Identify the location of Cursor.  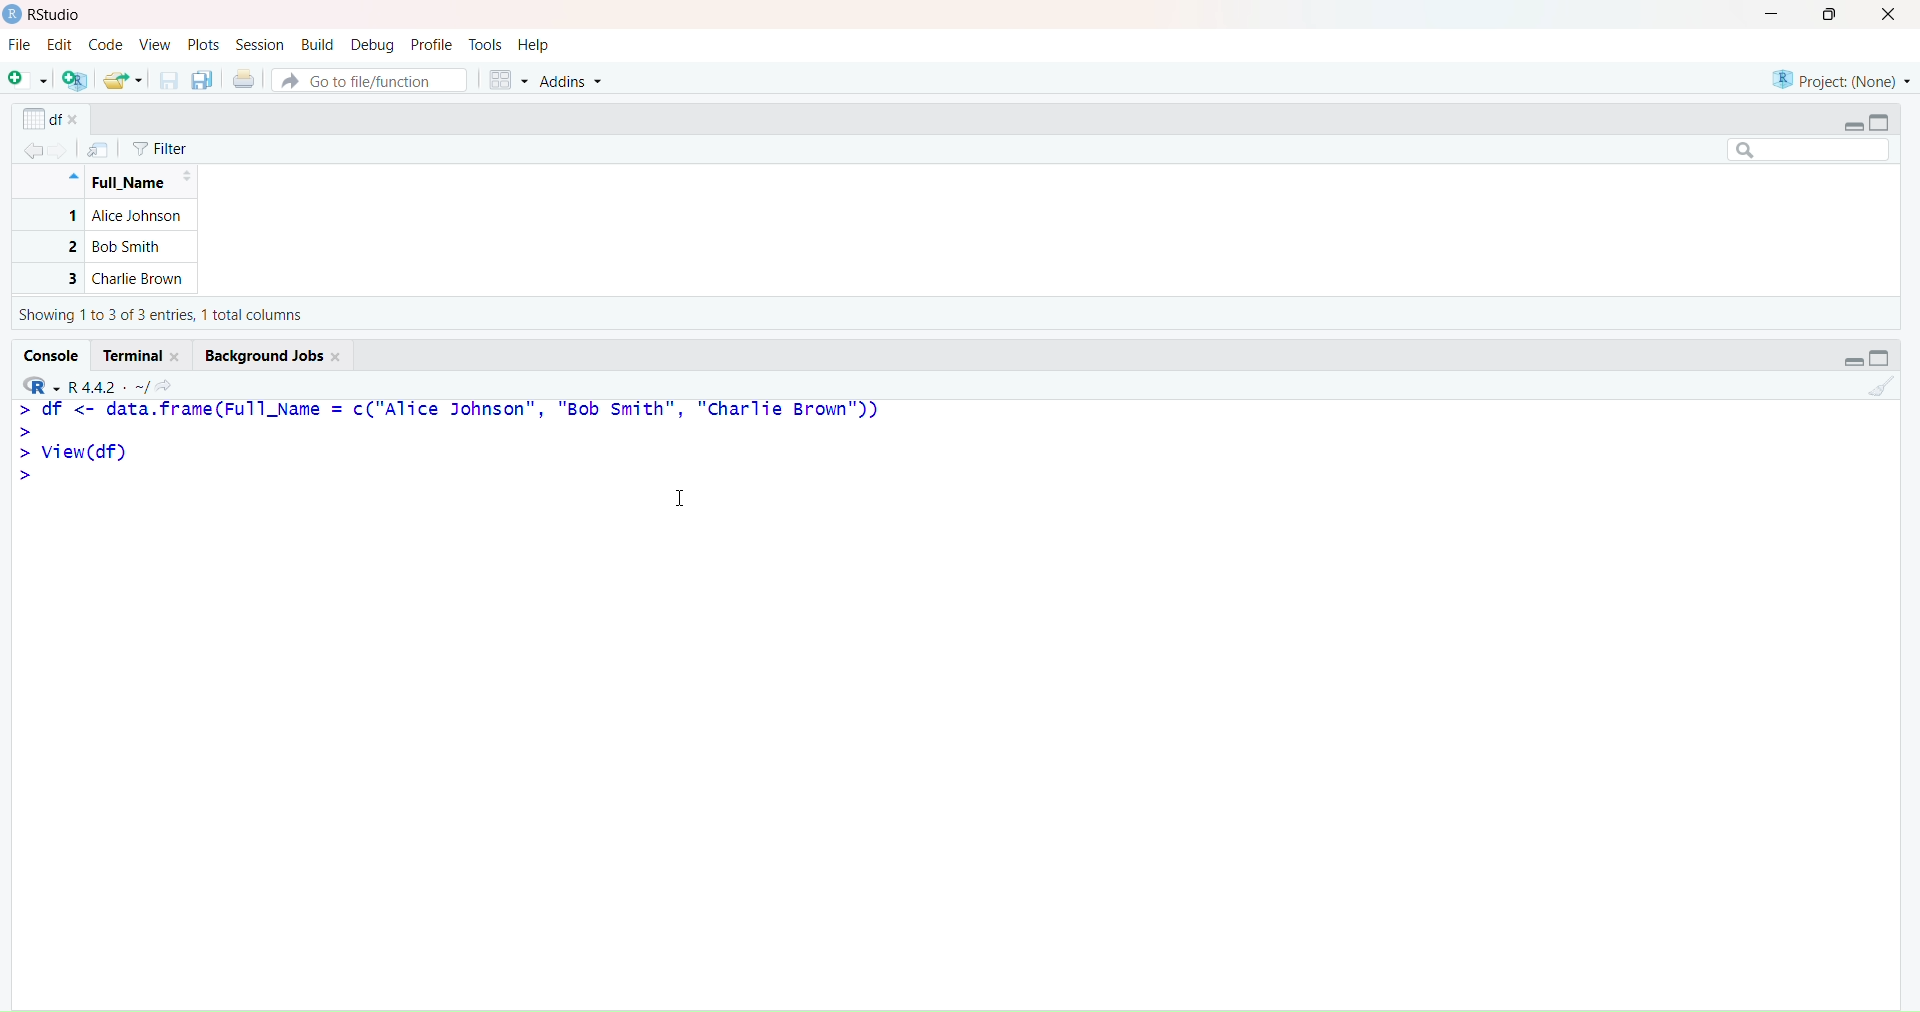
(689, 499).